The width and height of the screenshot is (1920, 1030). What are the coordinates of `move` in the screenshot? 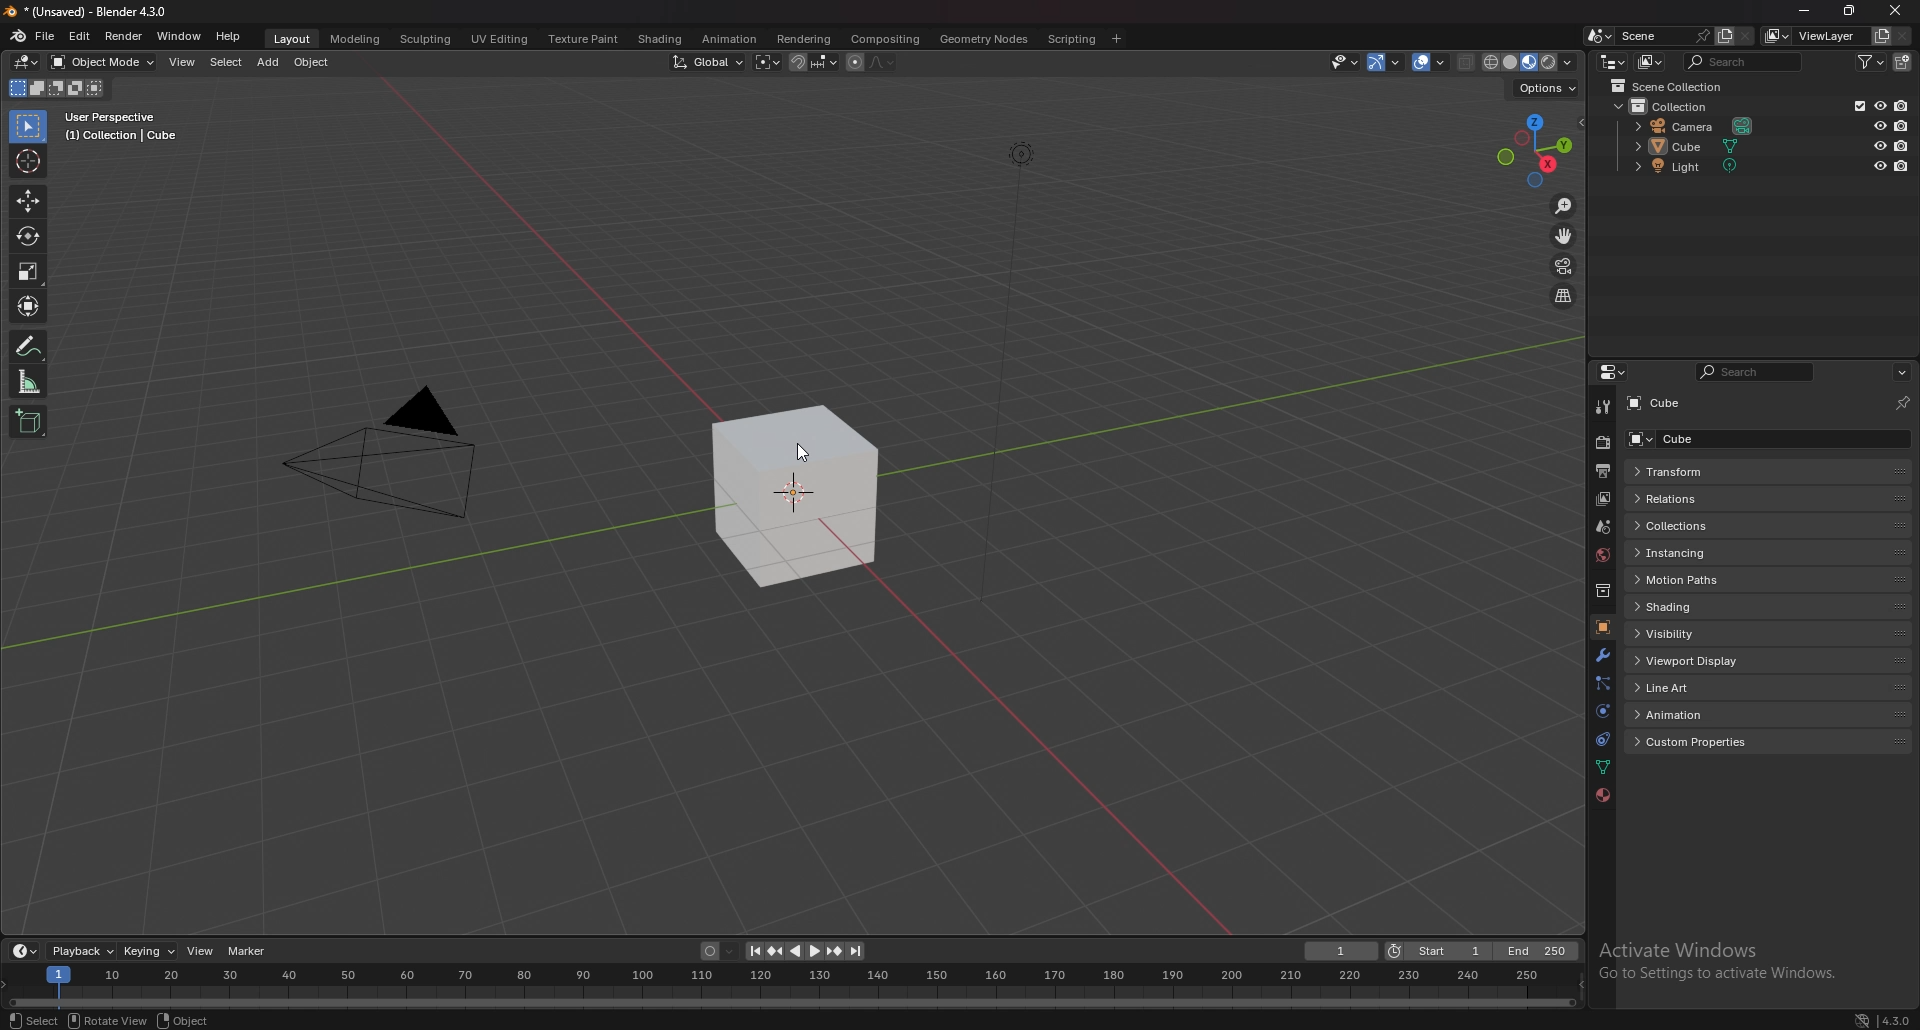 It's located at (1563, 236).